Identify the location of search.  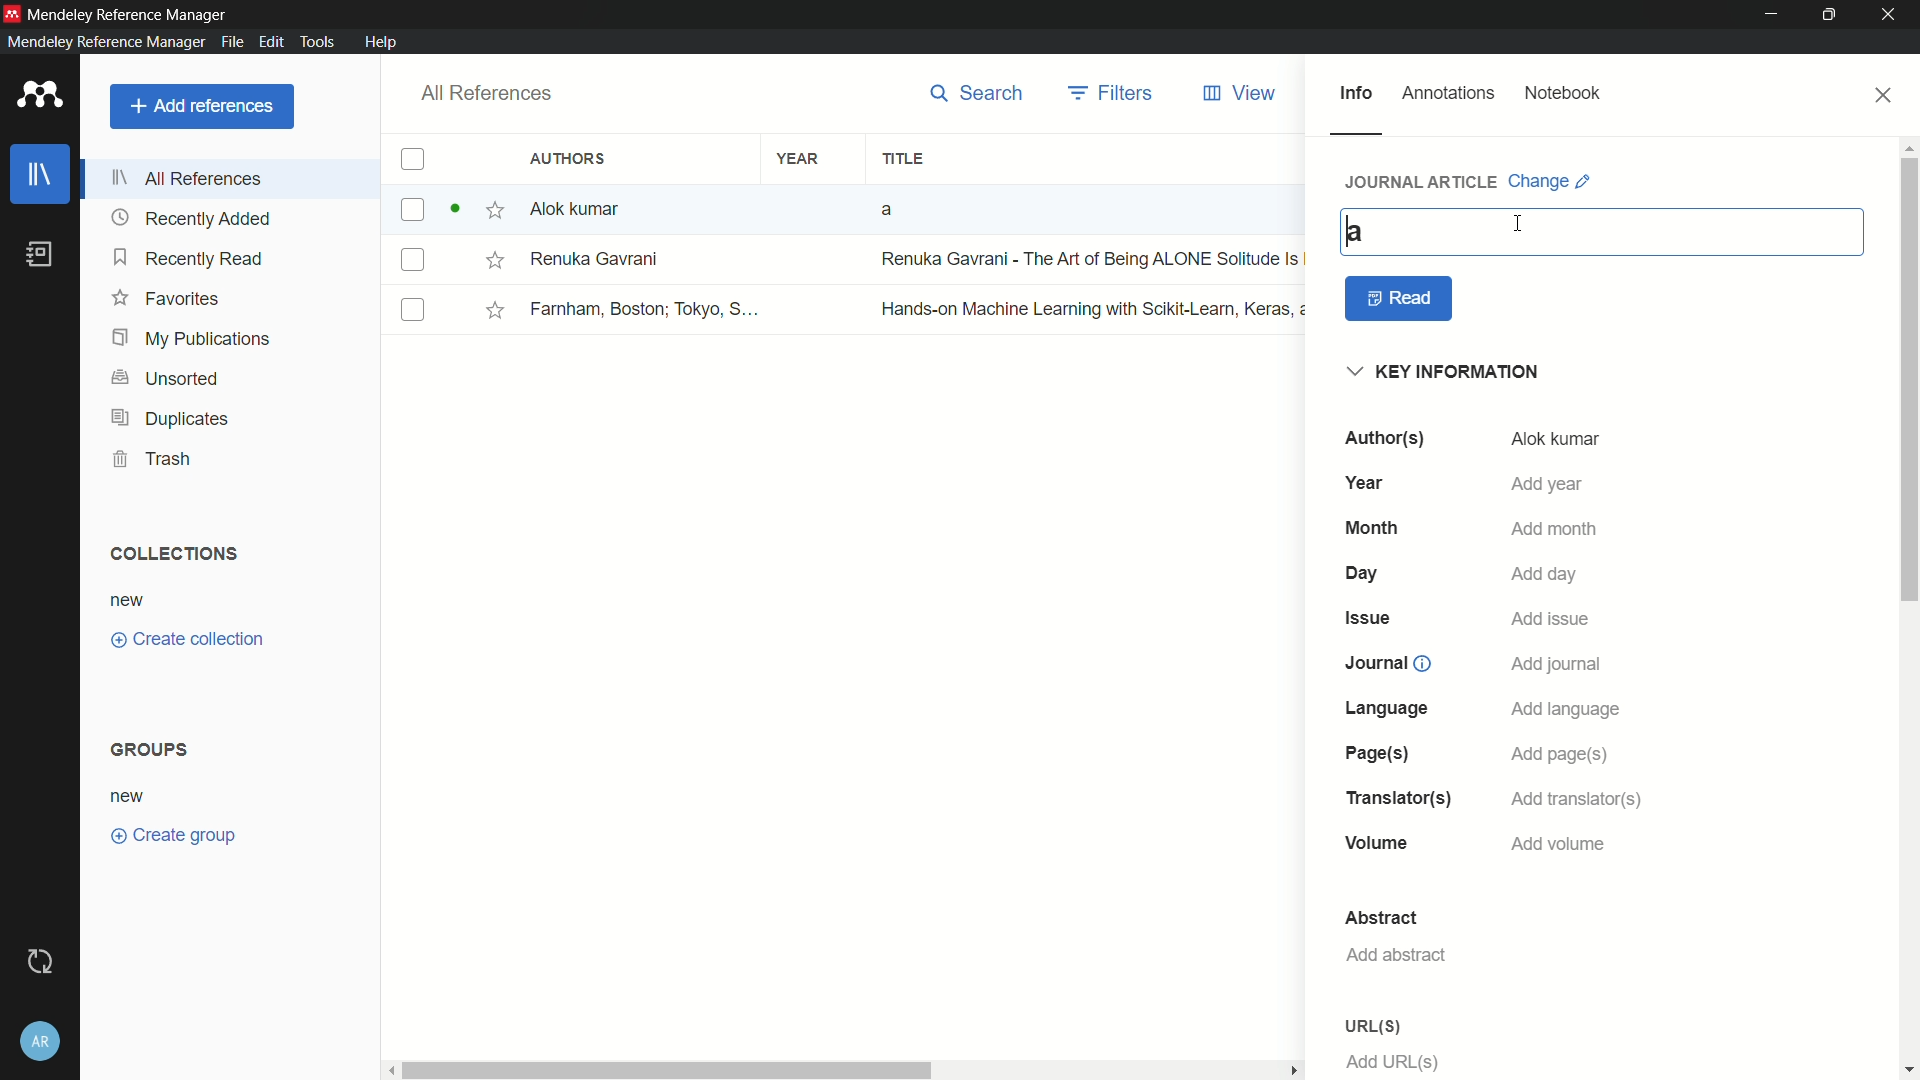
(977, 93).